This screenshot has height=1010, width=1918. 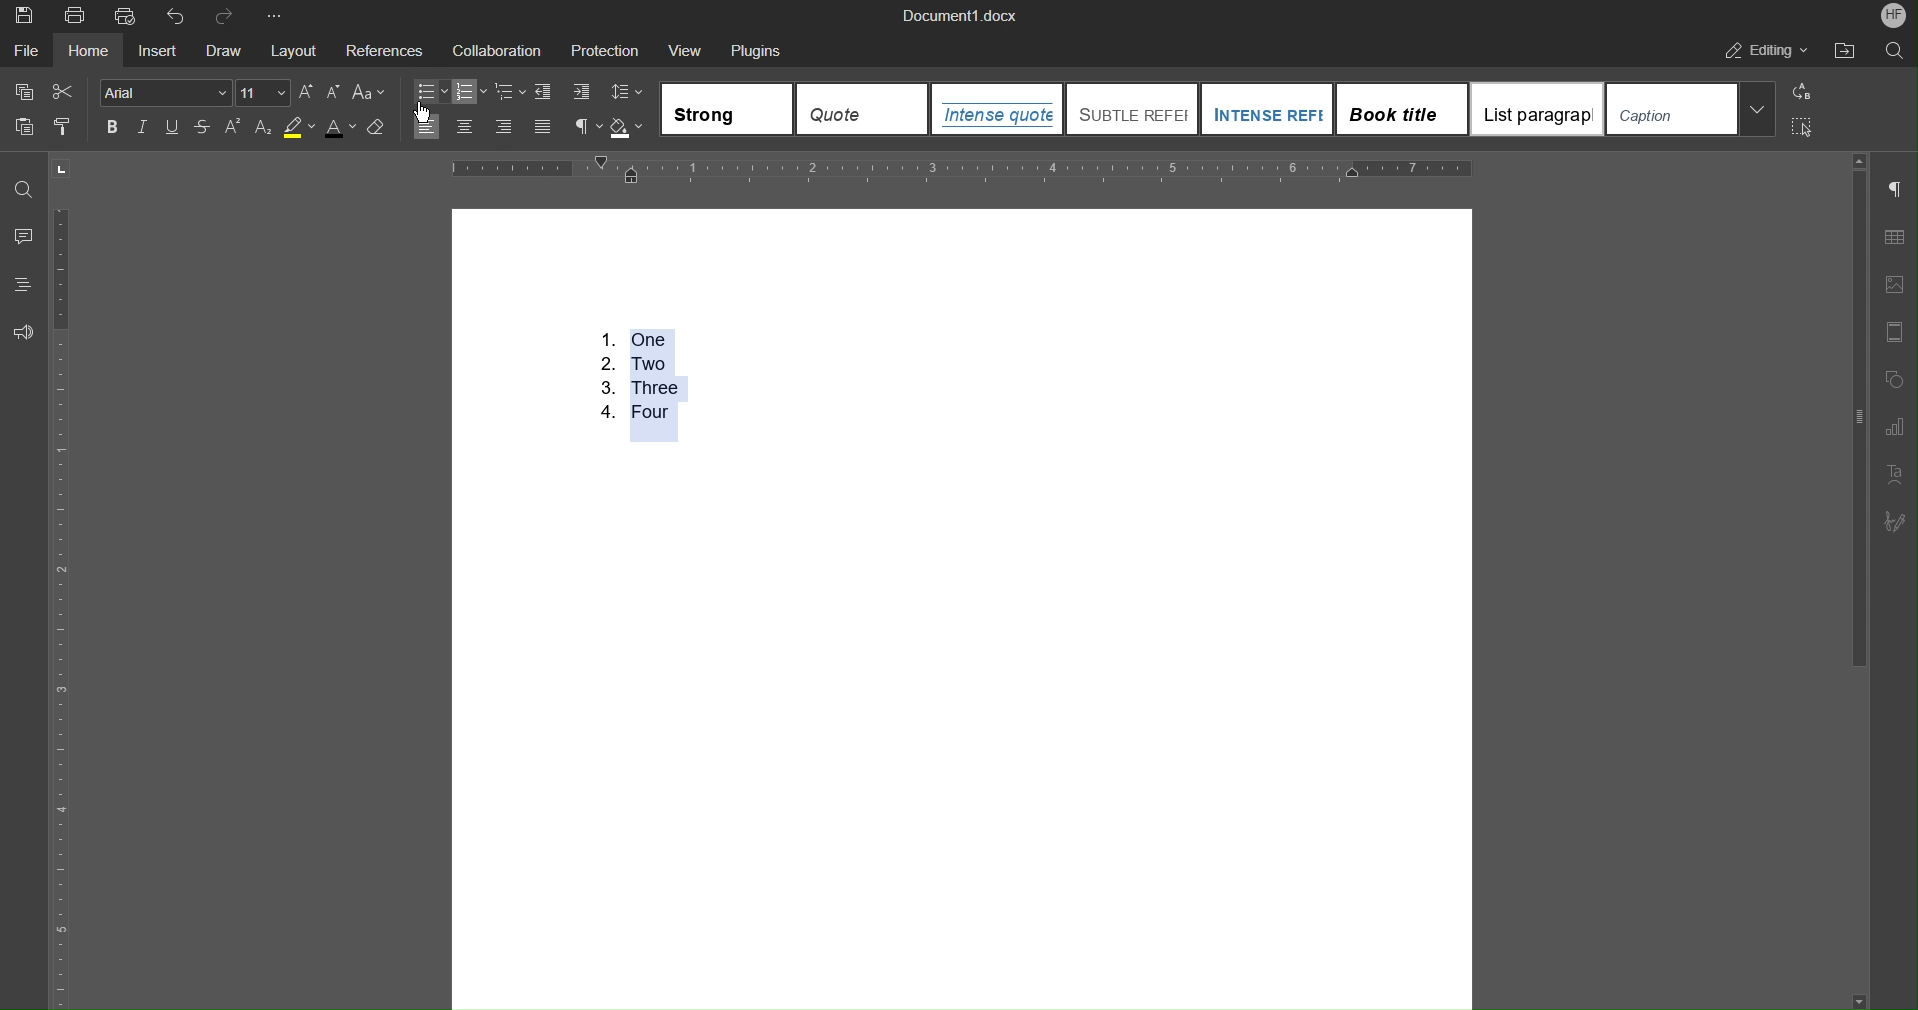 I want to click on Select All, so click(x=1801, y=129).